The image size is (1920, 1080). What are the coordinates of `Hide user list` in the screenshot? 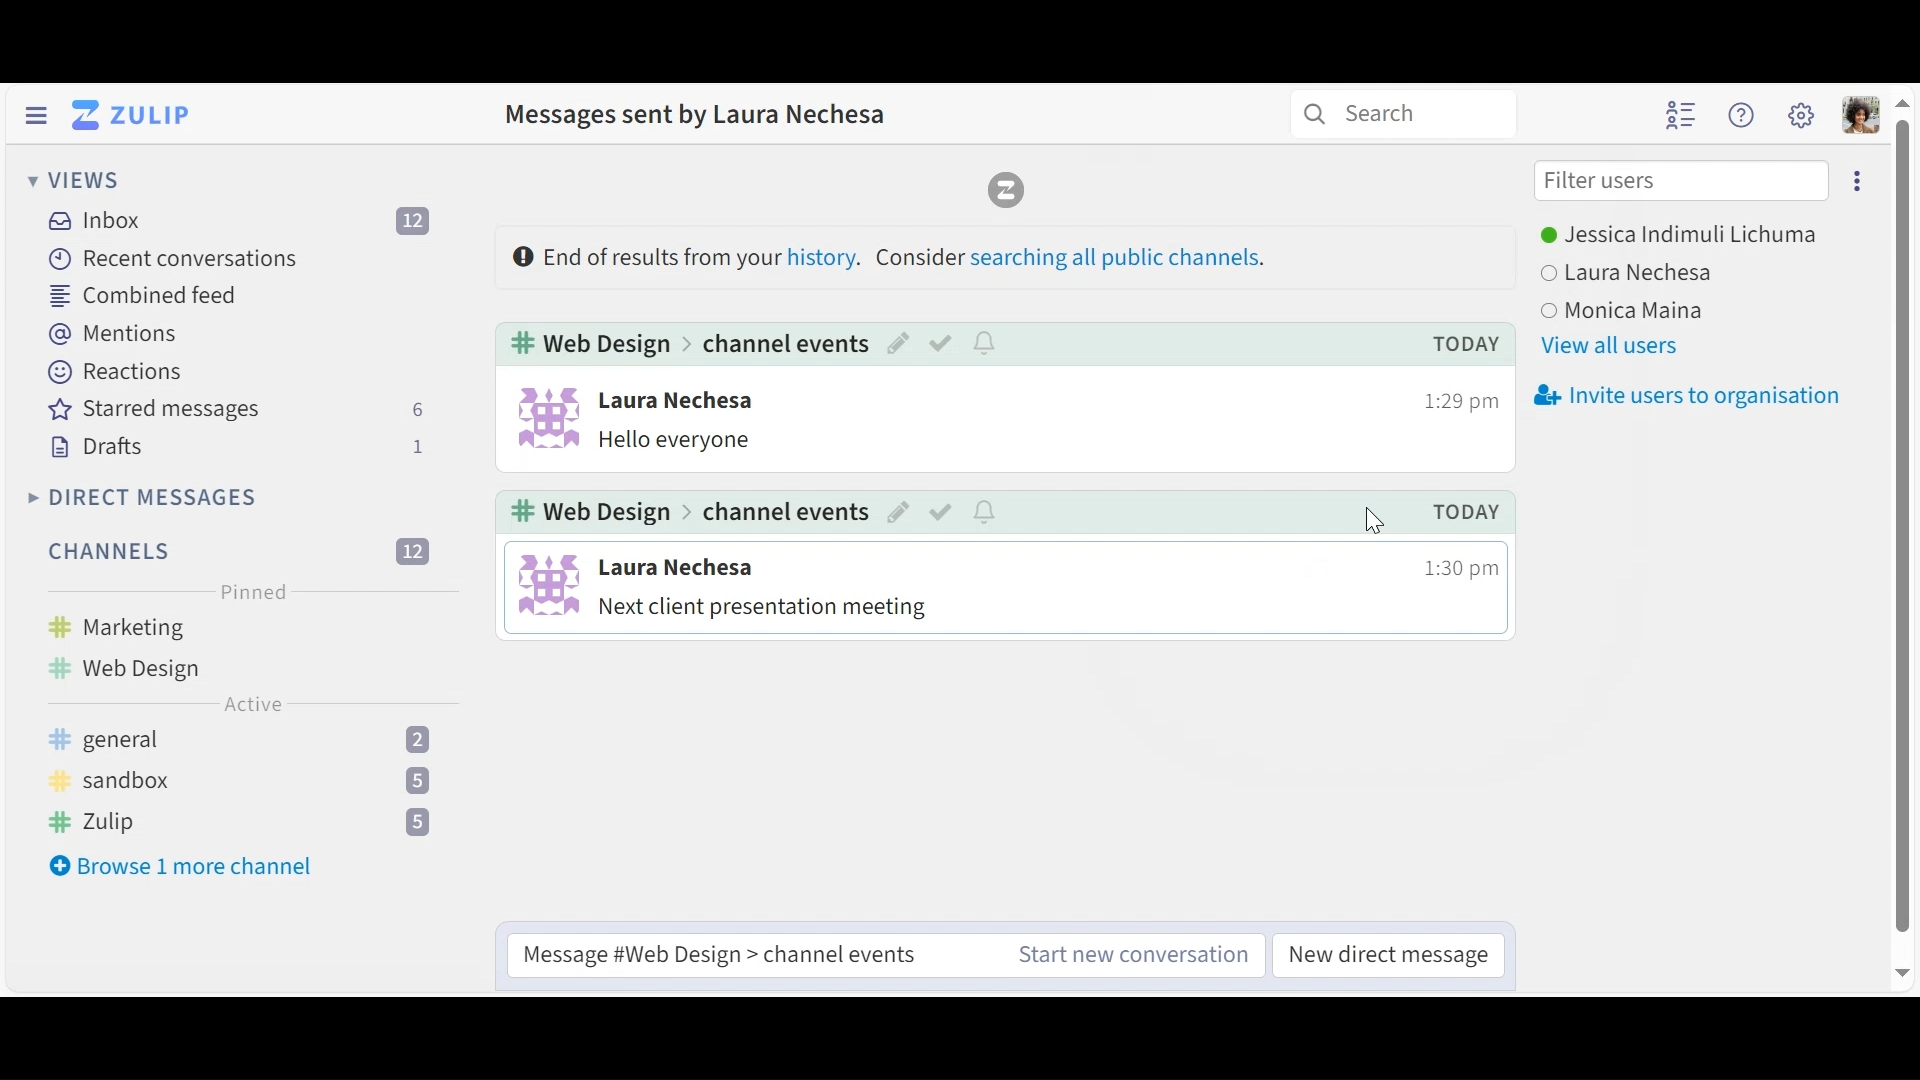 It's located at (1678, 114).